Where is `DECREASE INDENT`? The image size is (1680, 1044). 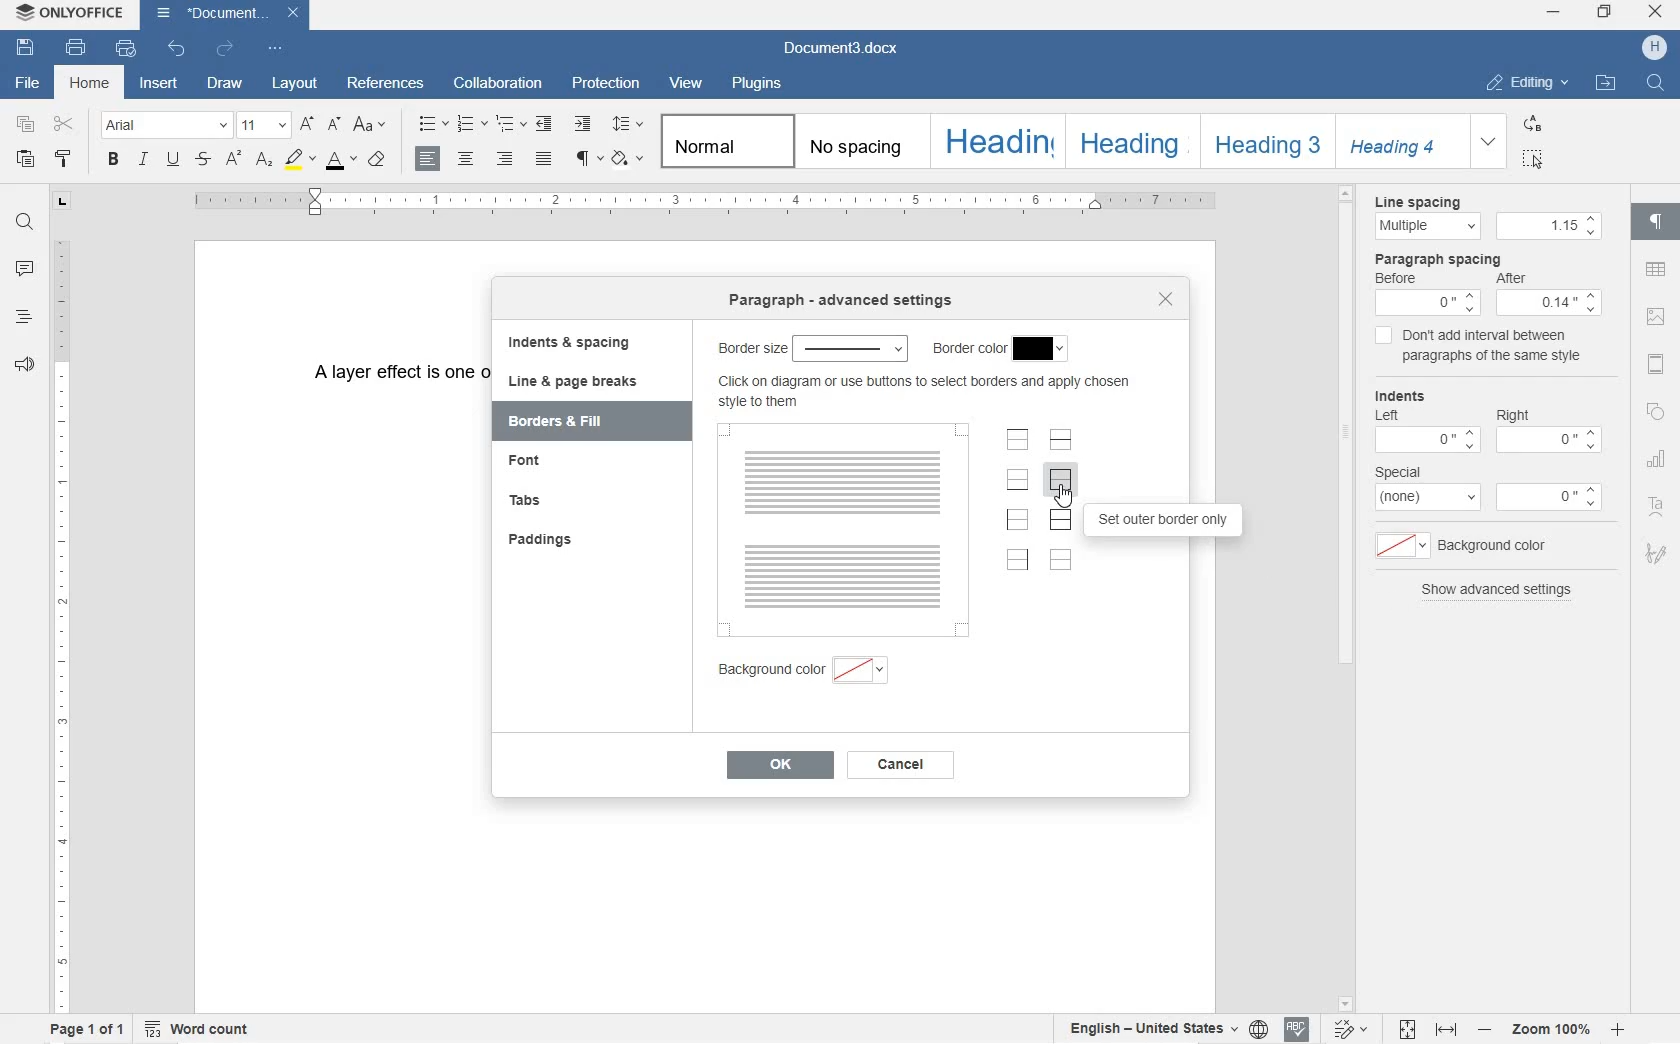 DECREASE INDENT is located at coordinates (546, 124).